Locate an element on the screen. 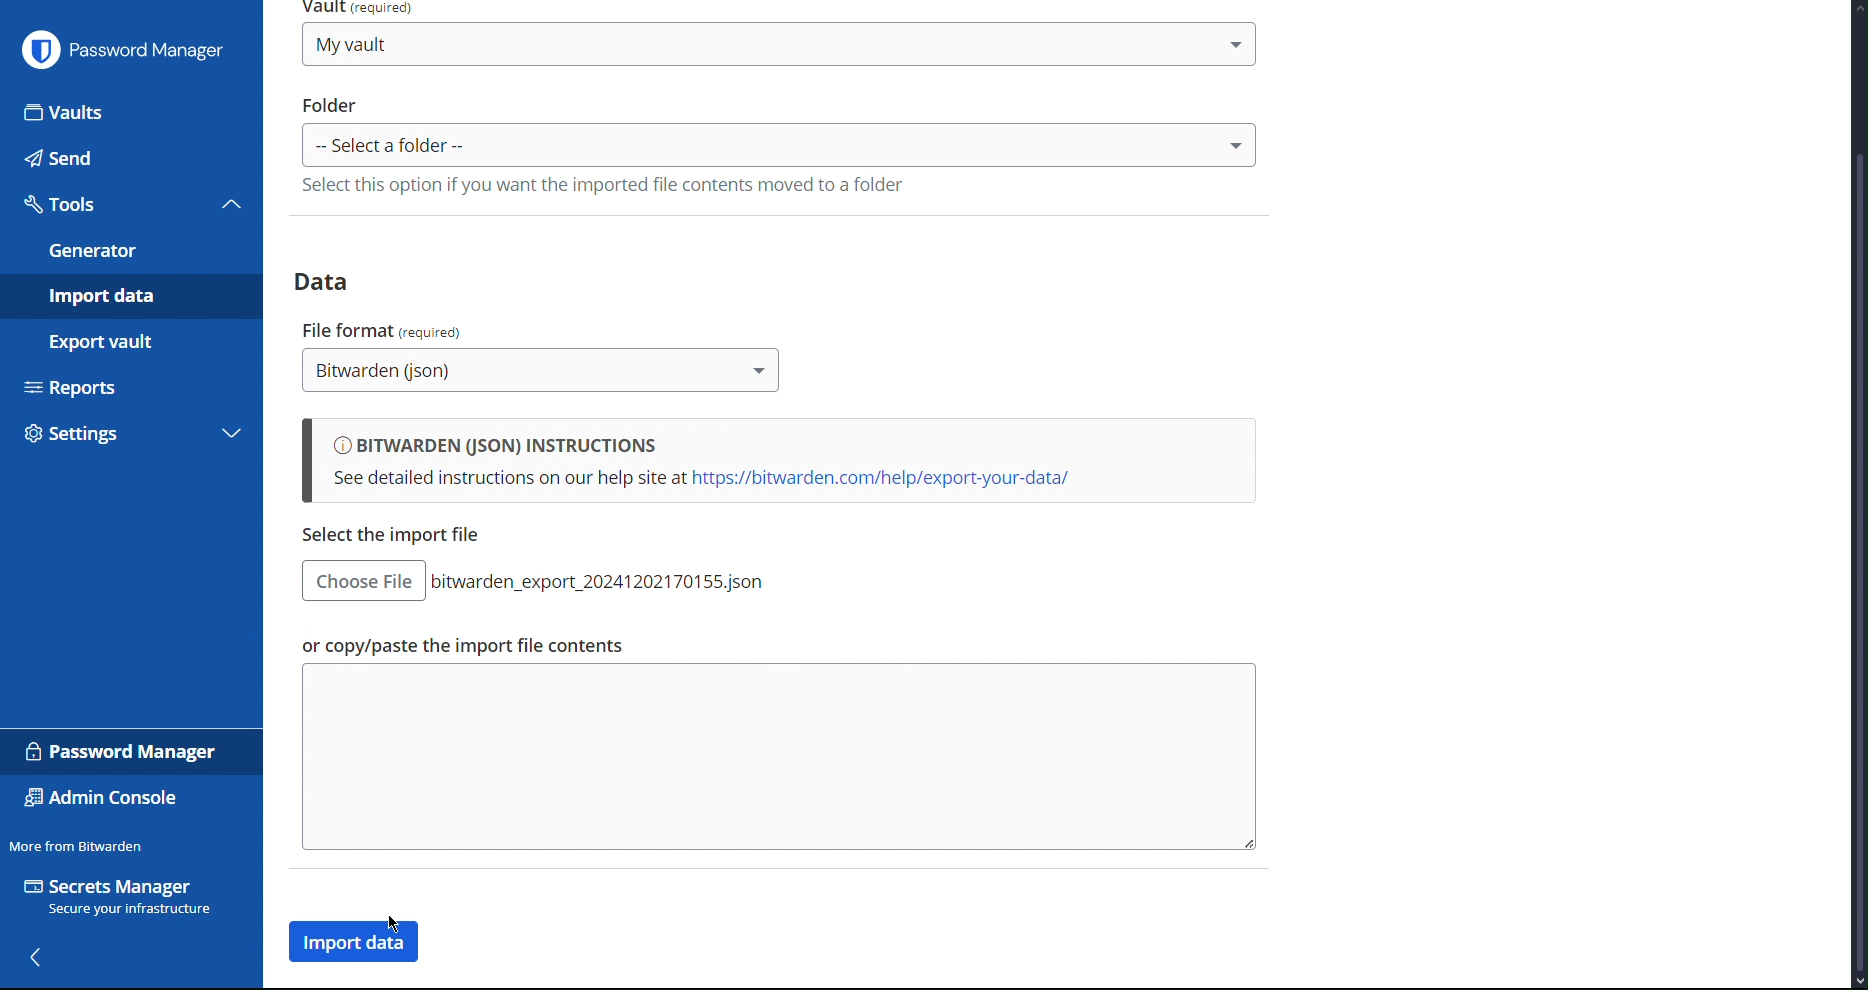 This screenshot has height=990, width=1868. Tools is located at coordinates (106, 204).